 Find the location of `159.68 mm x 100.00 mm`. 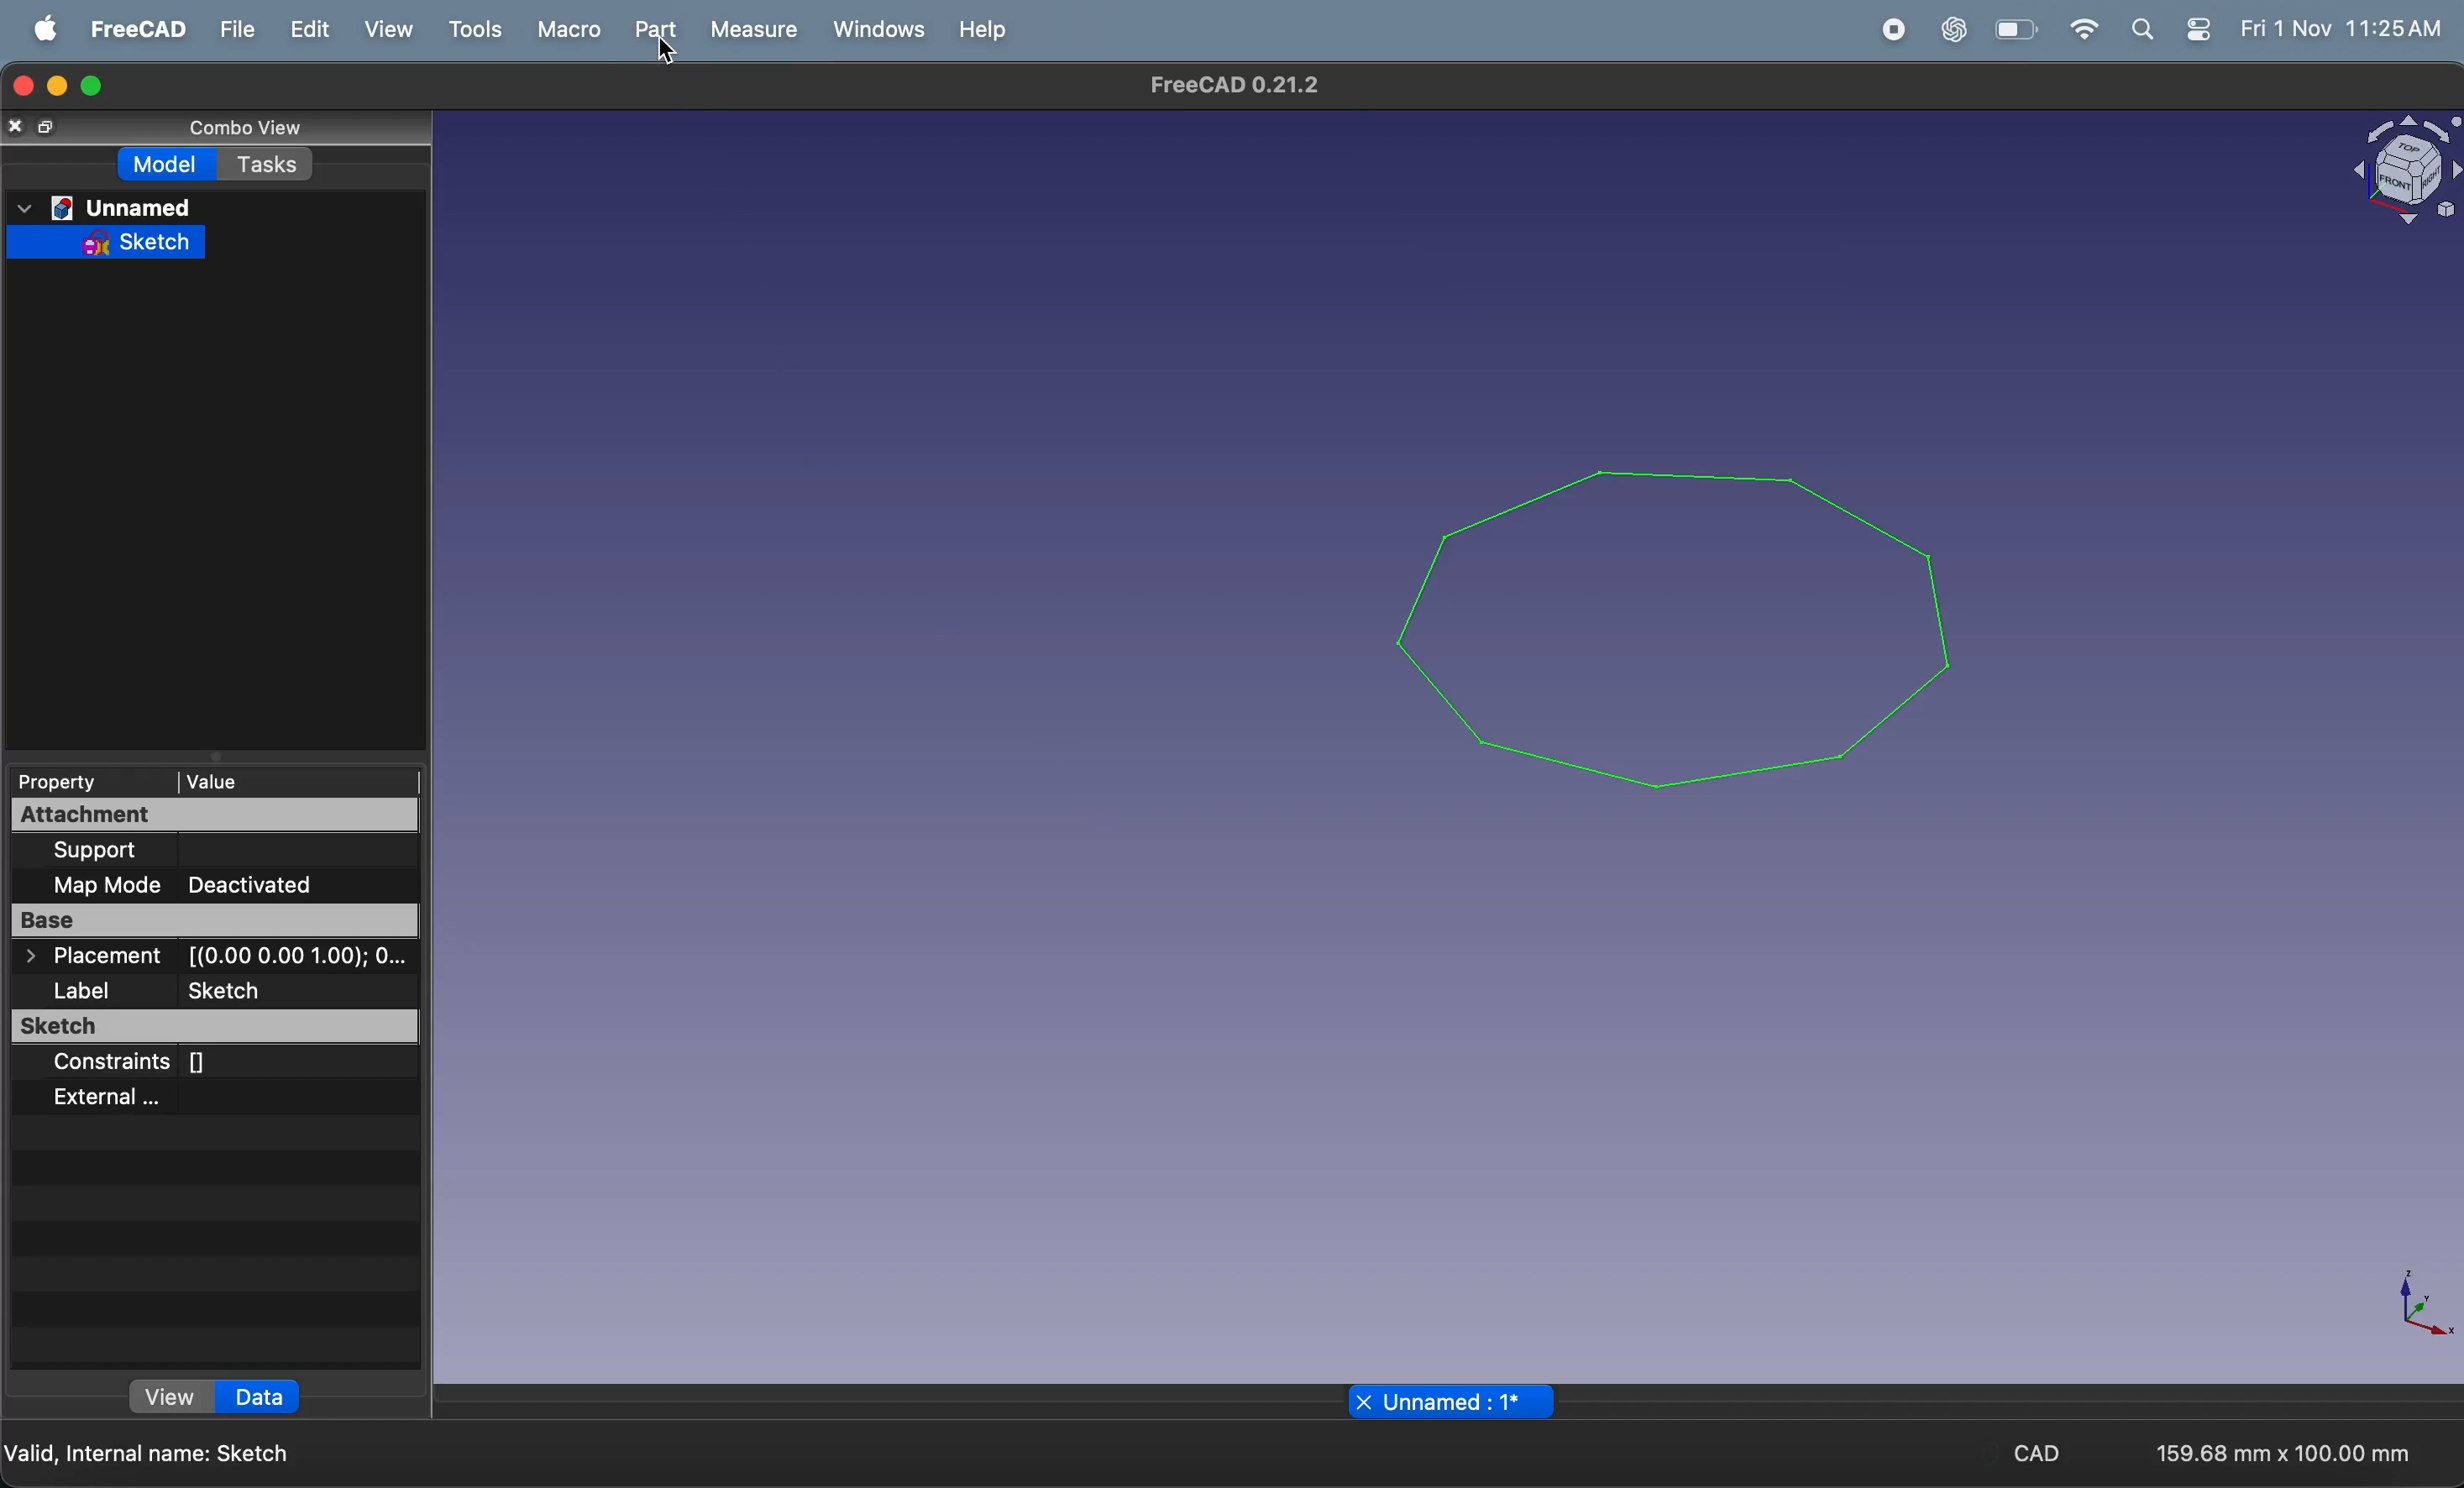

159.68 mm x 100.00 mm is located at coordinates (2280, 1451).